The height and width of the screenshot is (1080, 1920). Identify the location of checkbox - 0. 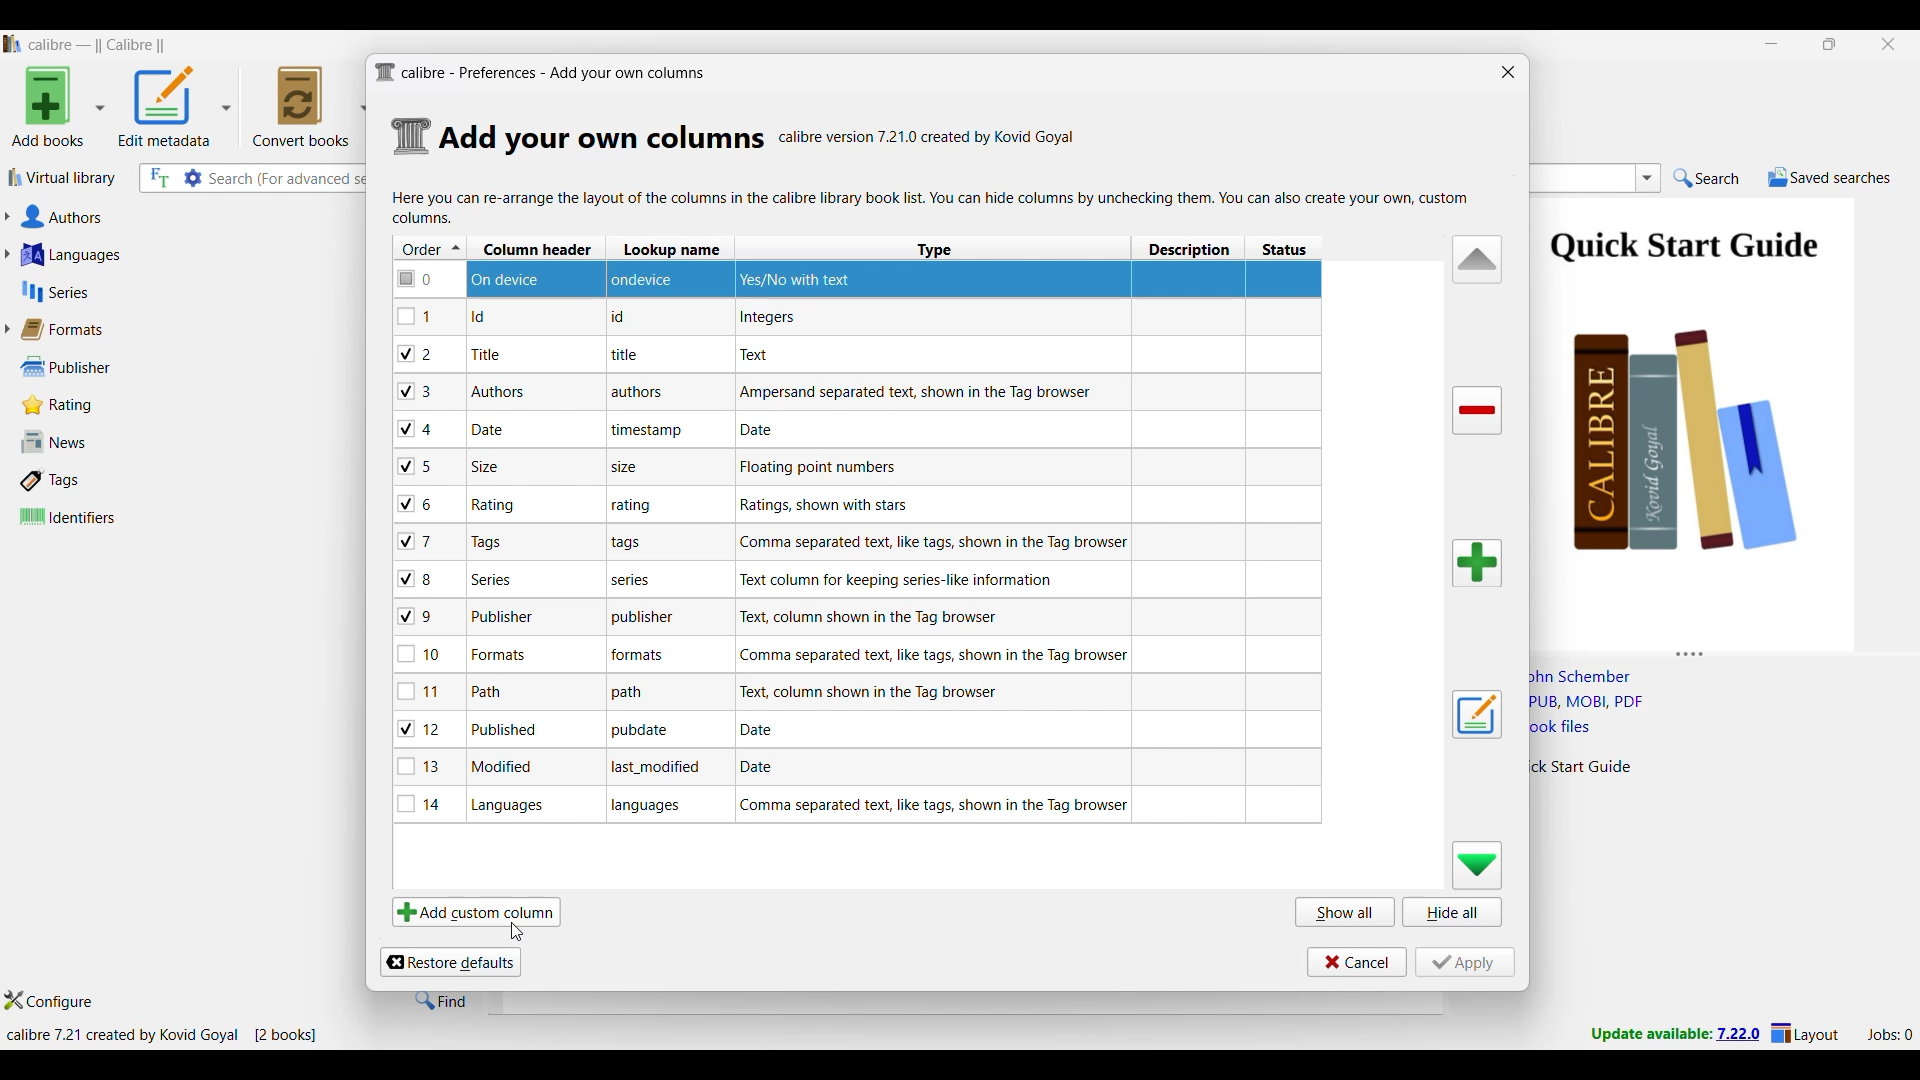
(417, 277).